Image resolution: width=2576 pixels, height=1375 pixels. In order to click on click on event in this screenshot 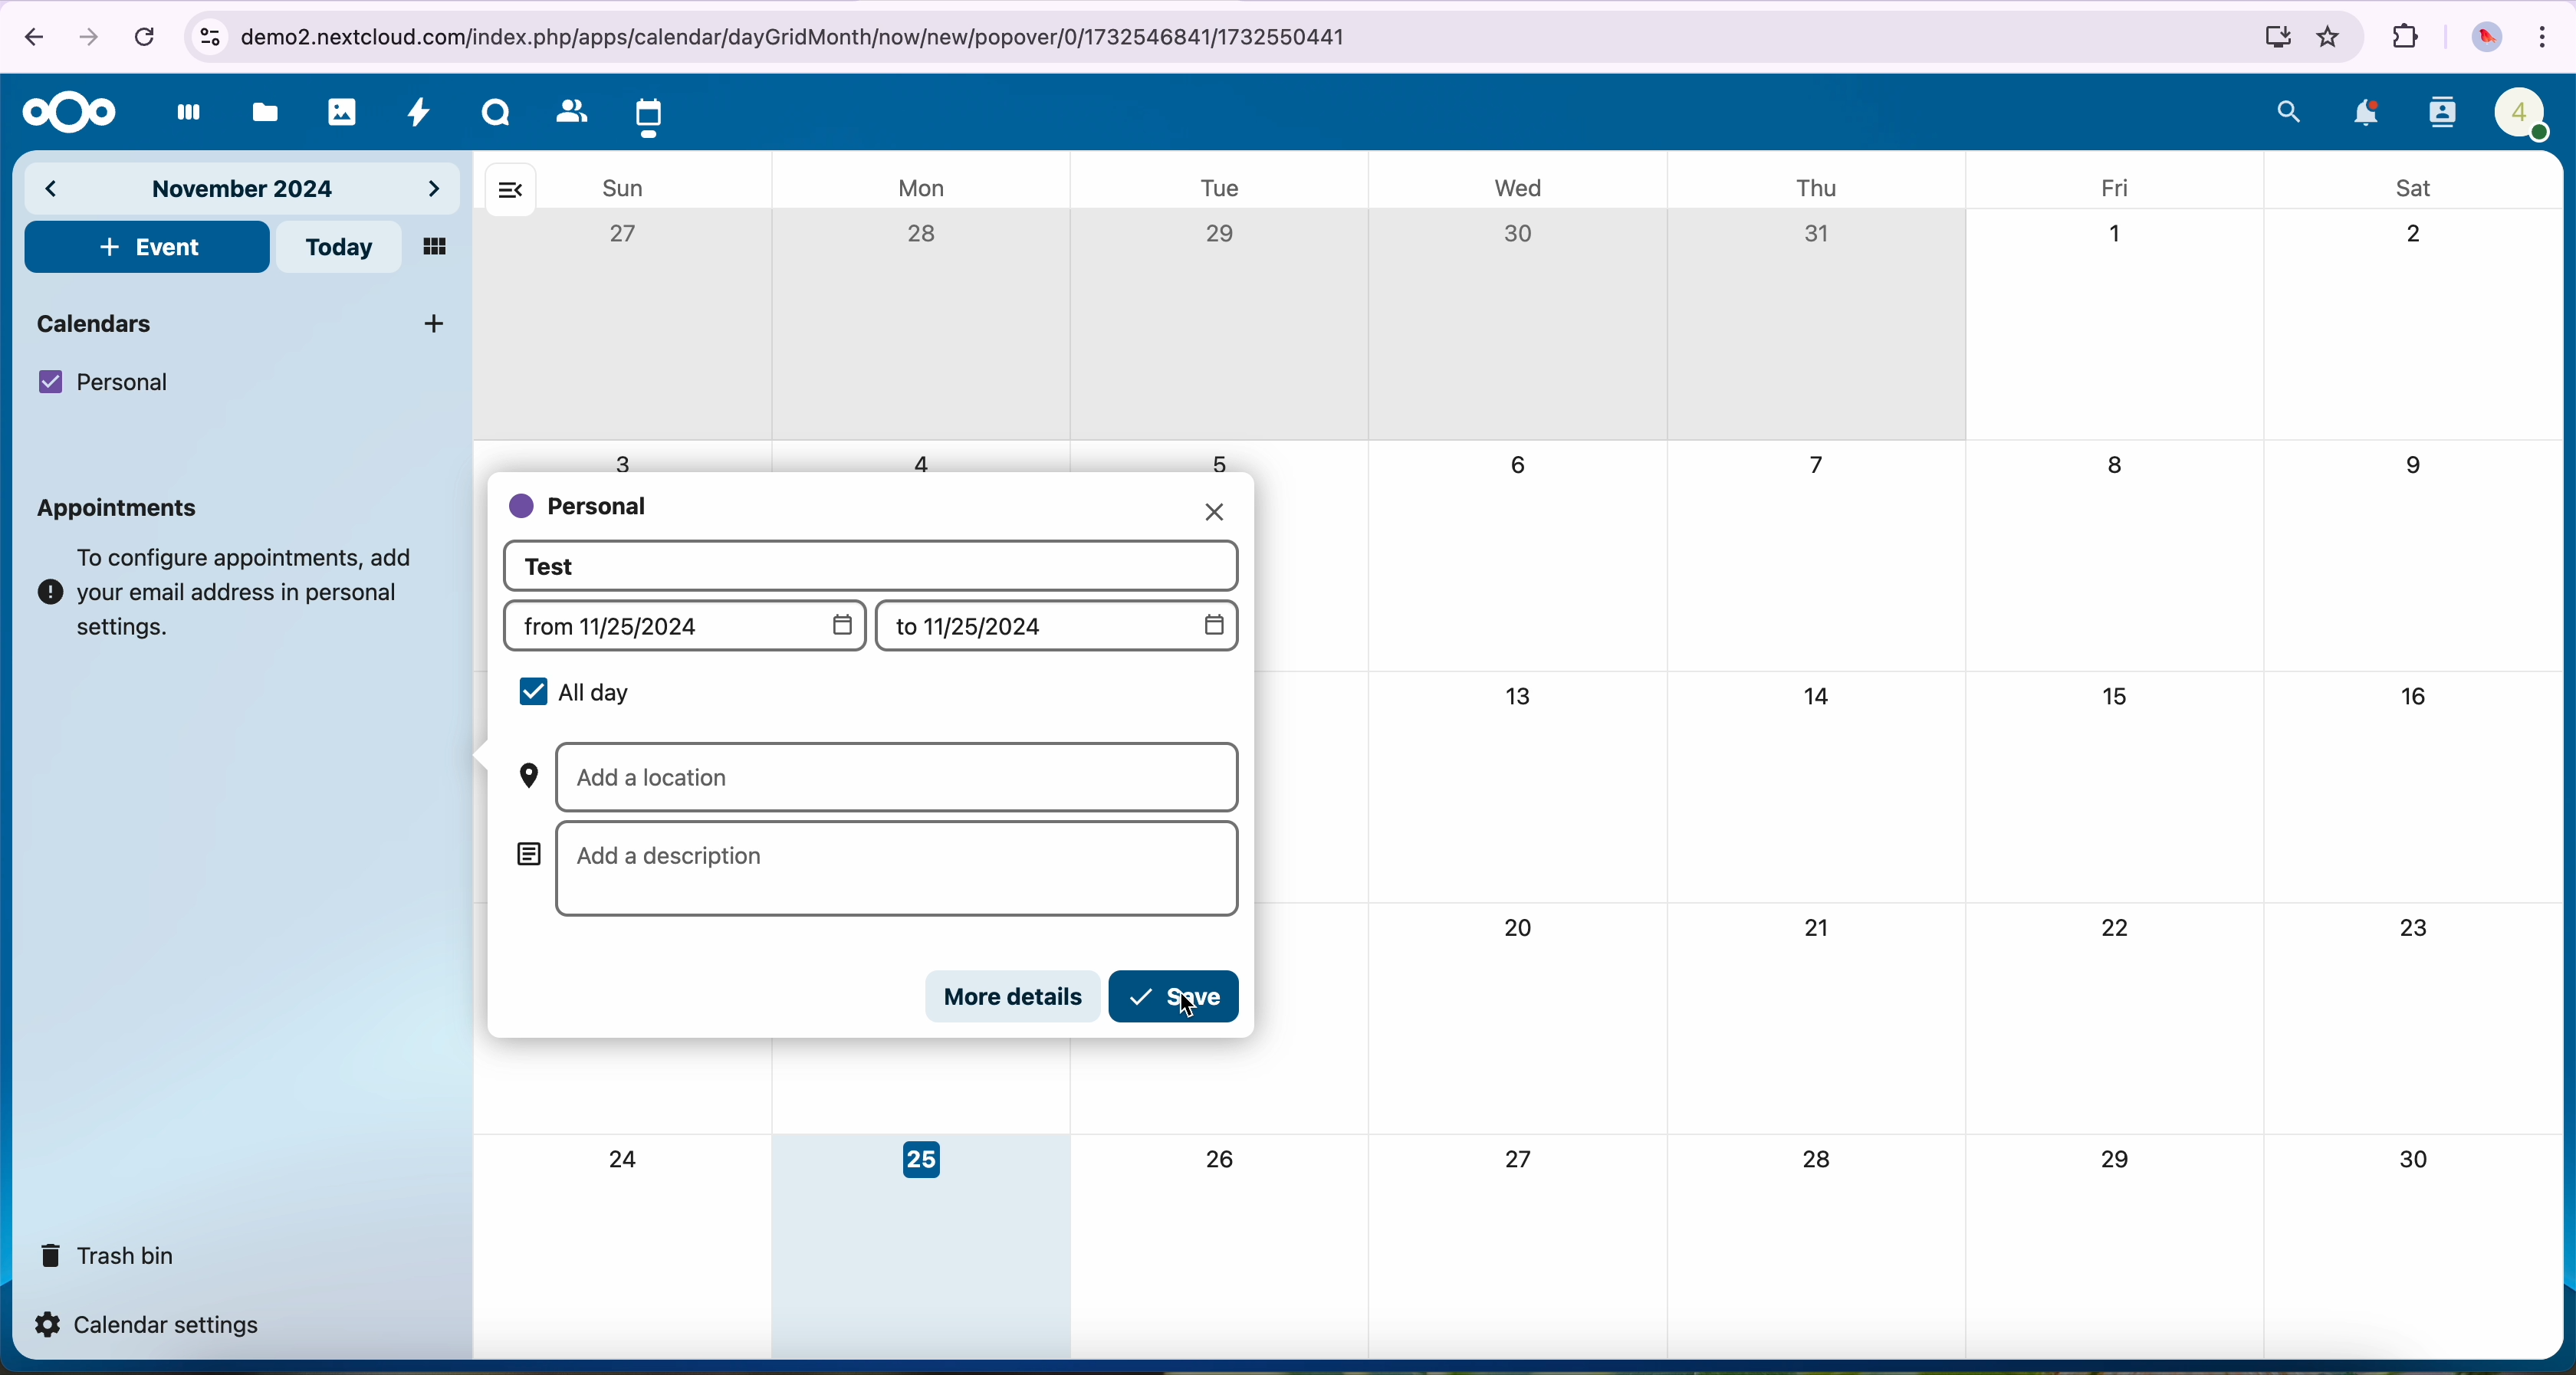, I will do `click(148, 249)`.